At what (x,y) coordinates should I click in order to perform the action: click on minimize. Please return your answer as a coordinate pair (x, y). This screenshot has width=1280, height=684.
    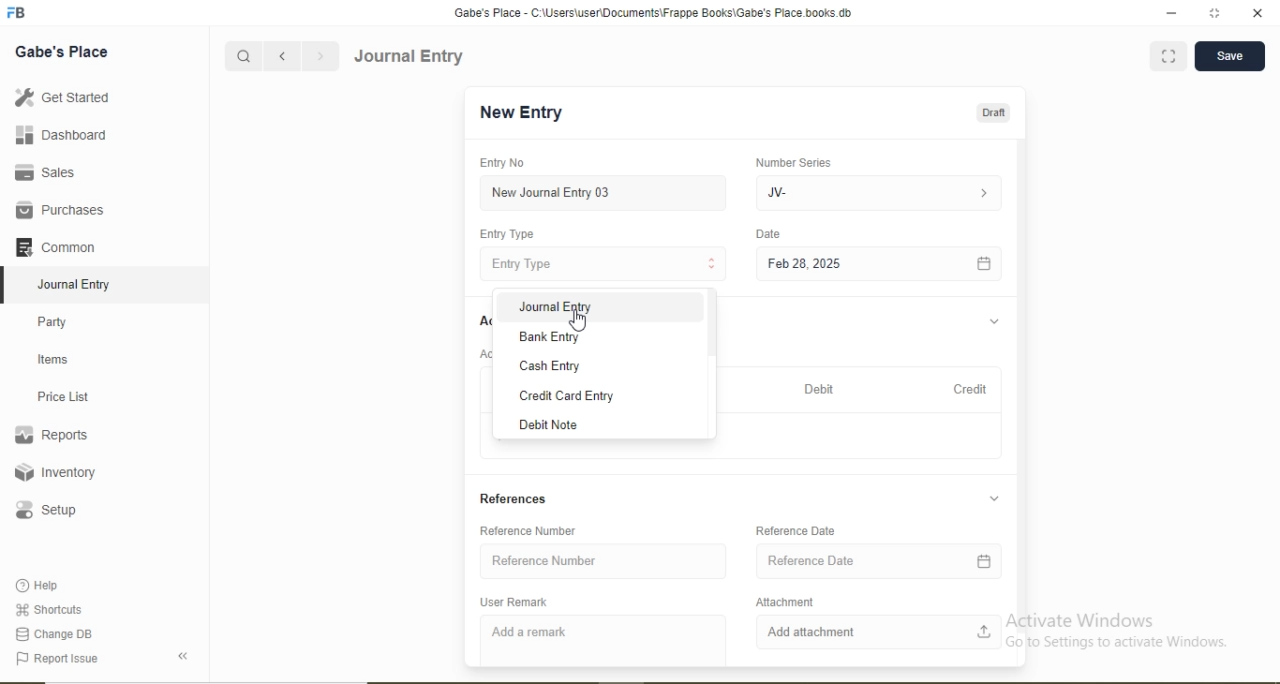
    Looking at the image, I should click on (1169, 14).